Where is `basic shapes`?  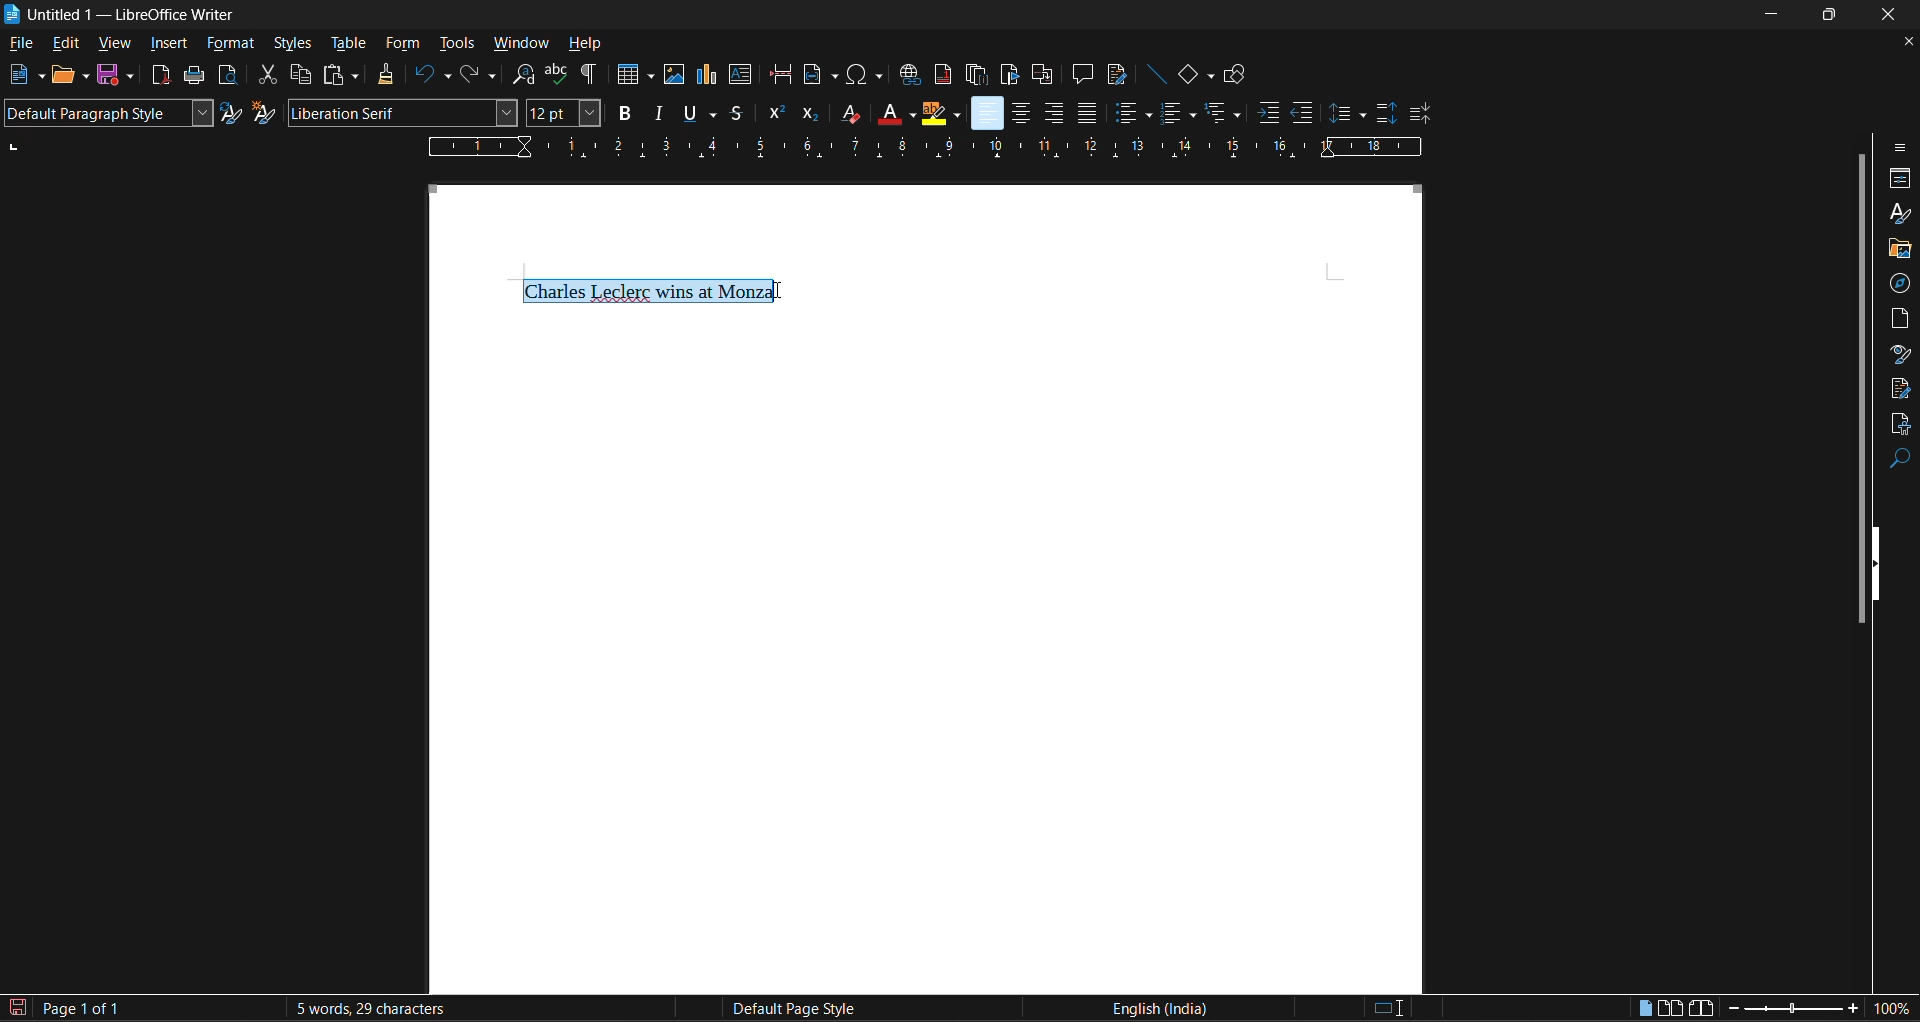
basic shapes is located at coordinates (1197, 75).